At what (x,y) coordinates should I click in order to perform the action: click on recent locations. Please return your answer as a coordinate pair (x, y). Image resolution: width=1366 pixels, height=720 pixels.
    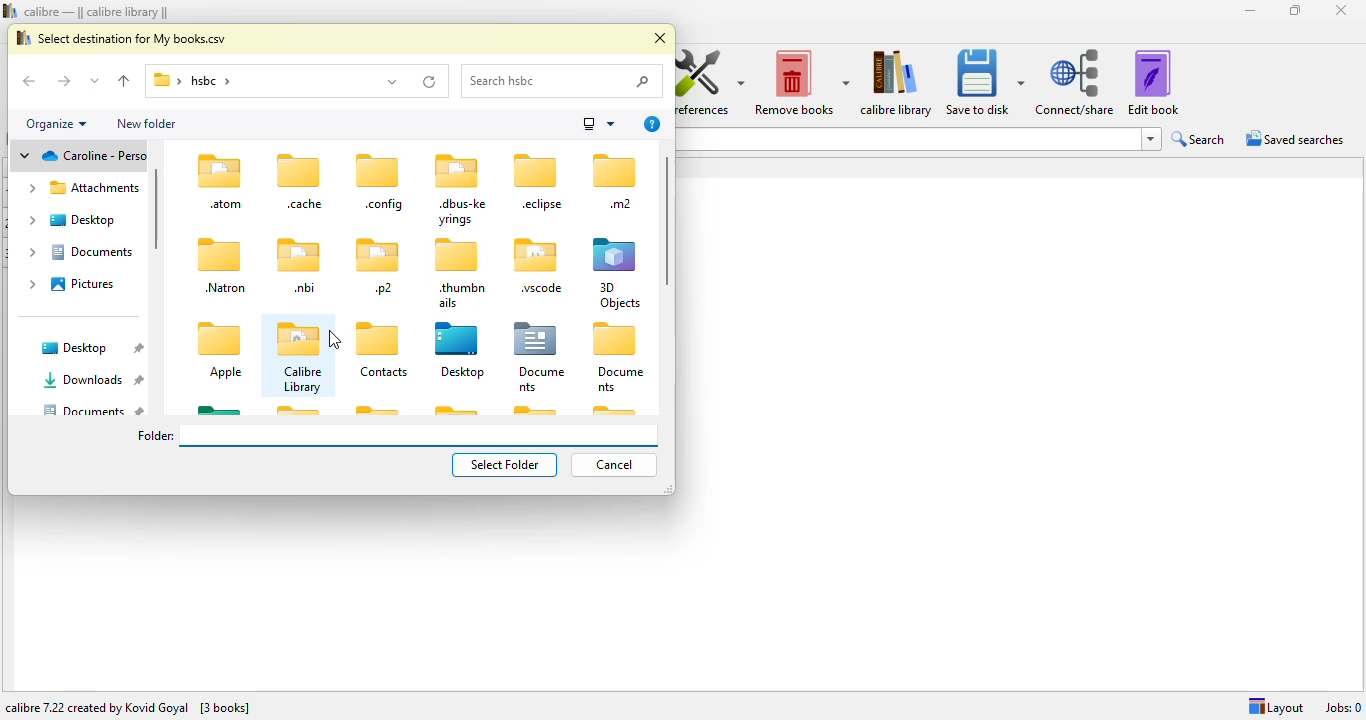
    Looking at the image, I should click on (95, 80).